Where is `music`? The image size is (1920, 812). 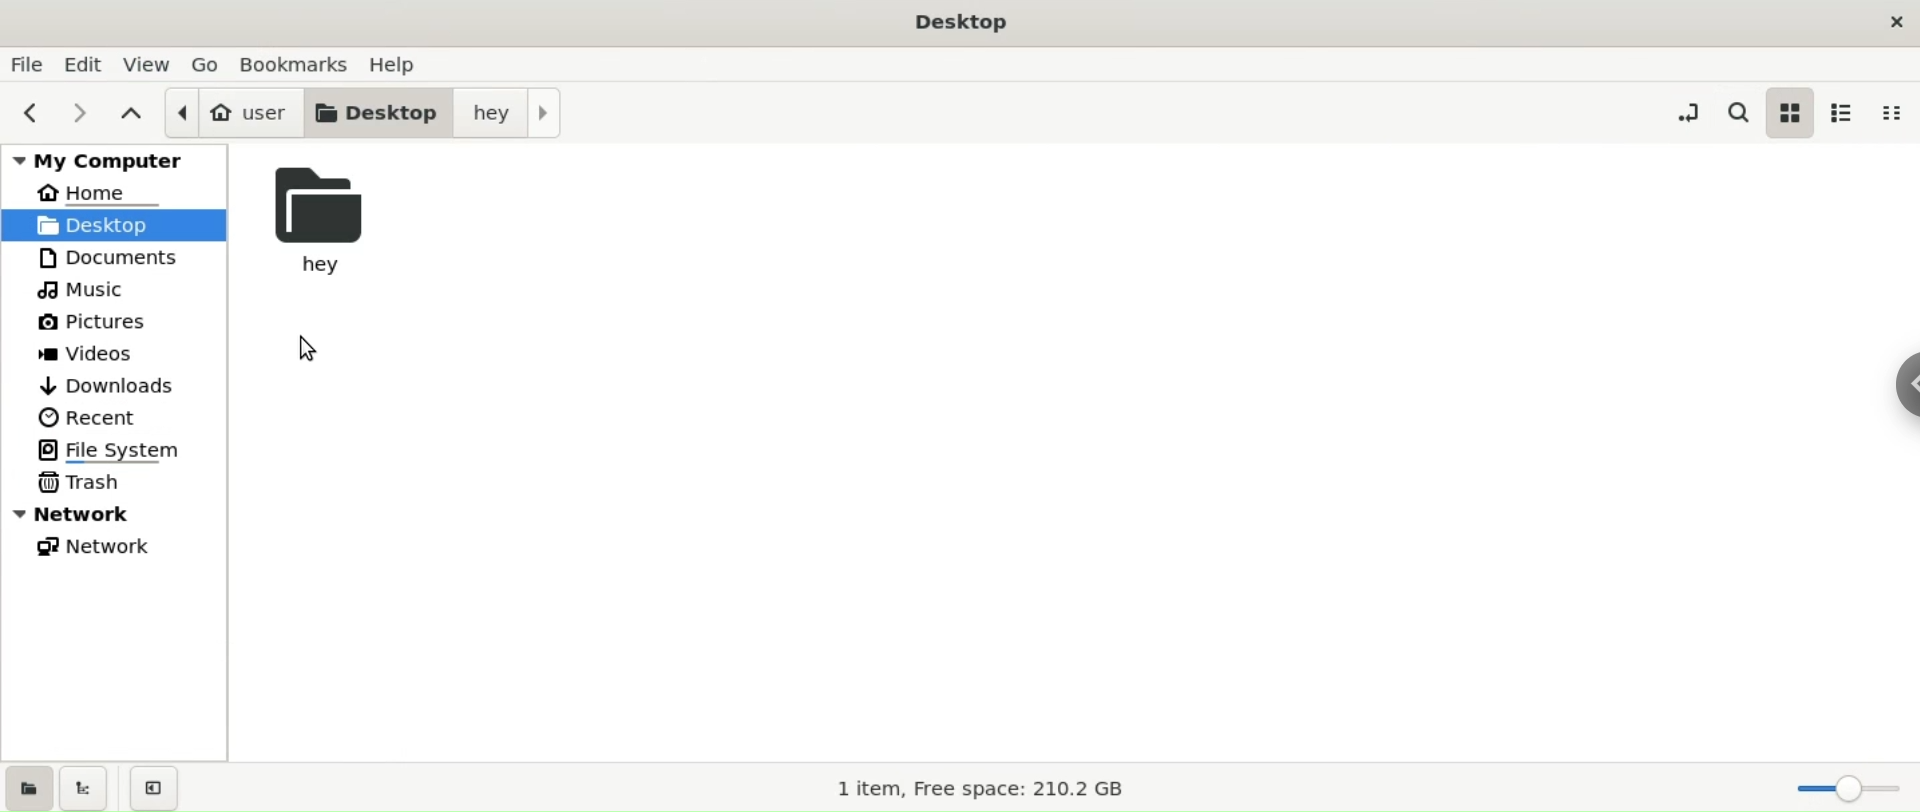 music is located at coordinates (126, 290).